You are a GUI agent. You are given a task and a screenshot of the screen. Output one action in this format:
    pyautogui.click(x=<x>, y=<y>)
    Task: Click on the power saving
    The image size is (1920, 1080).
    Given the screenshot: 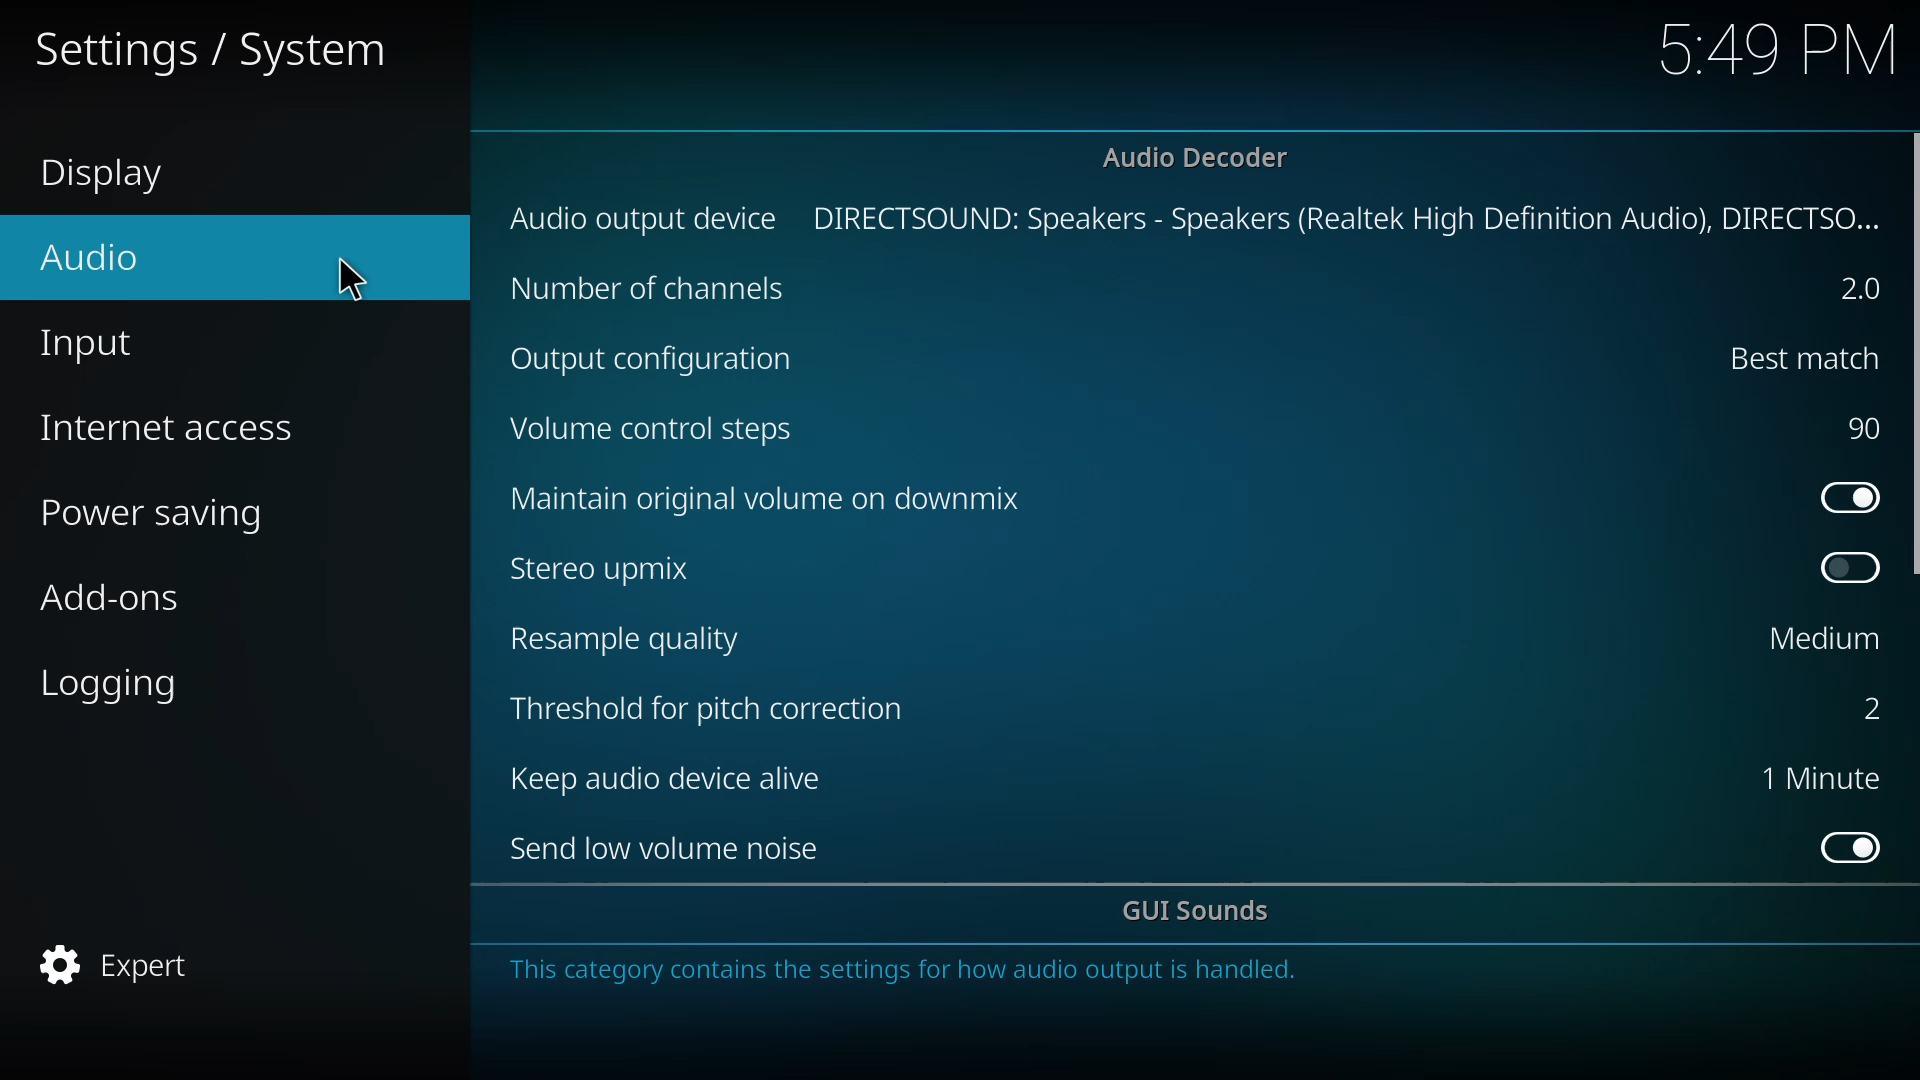 What is the action you would take?
    pyautogui.click(x=159, y=516)
    